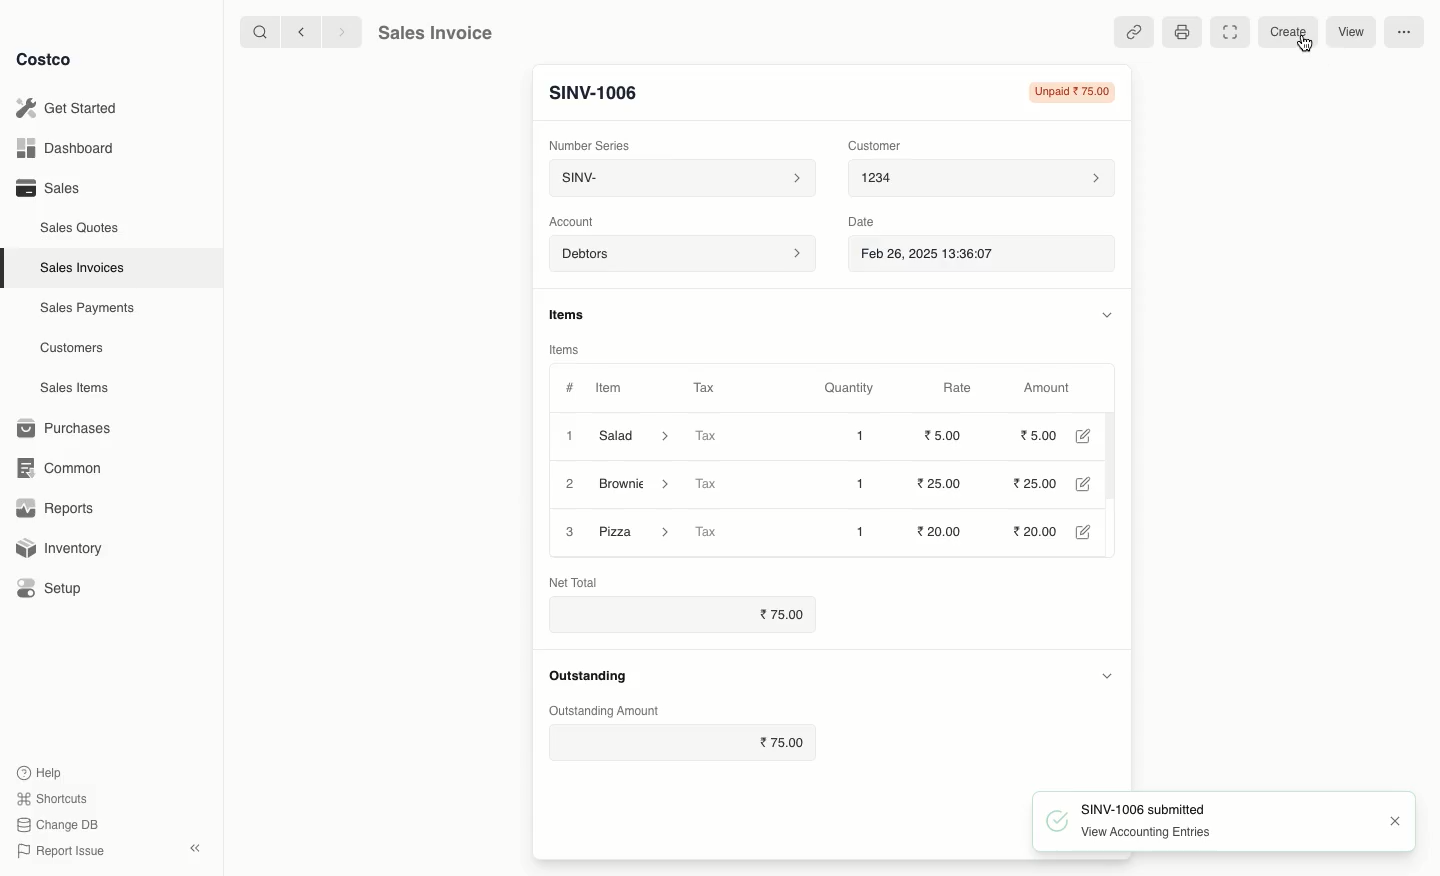  I want to click on Net Total, so click(575, 583).